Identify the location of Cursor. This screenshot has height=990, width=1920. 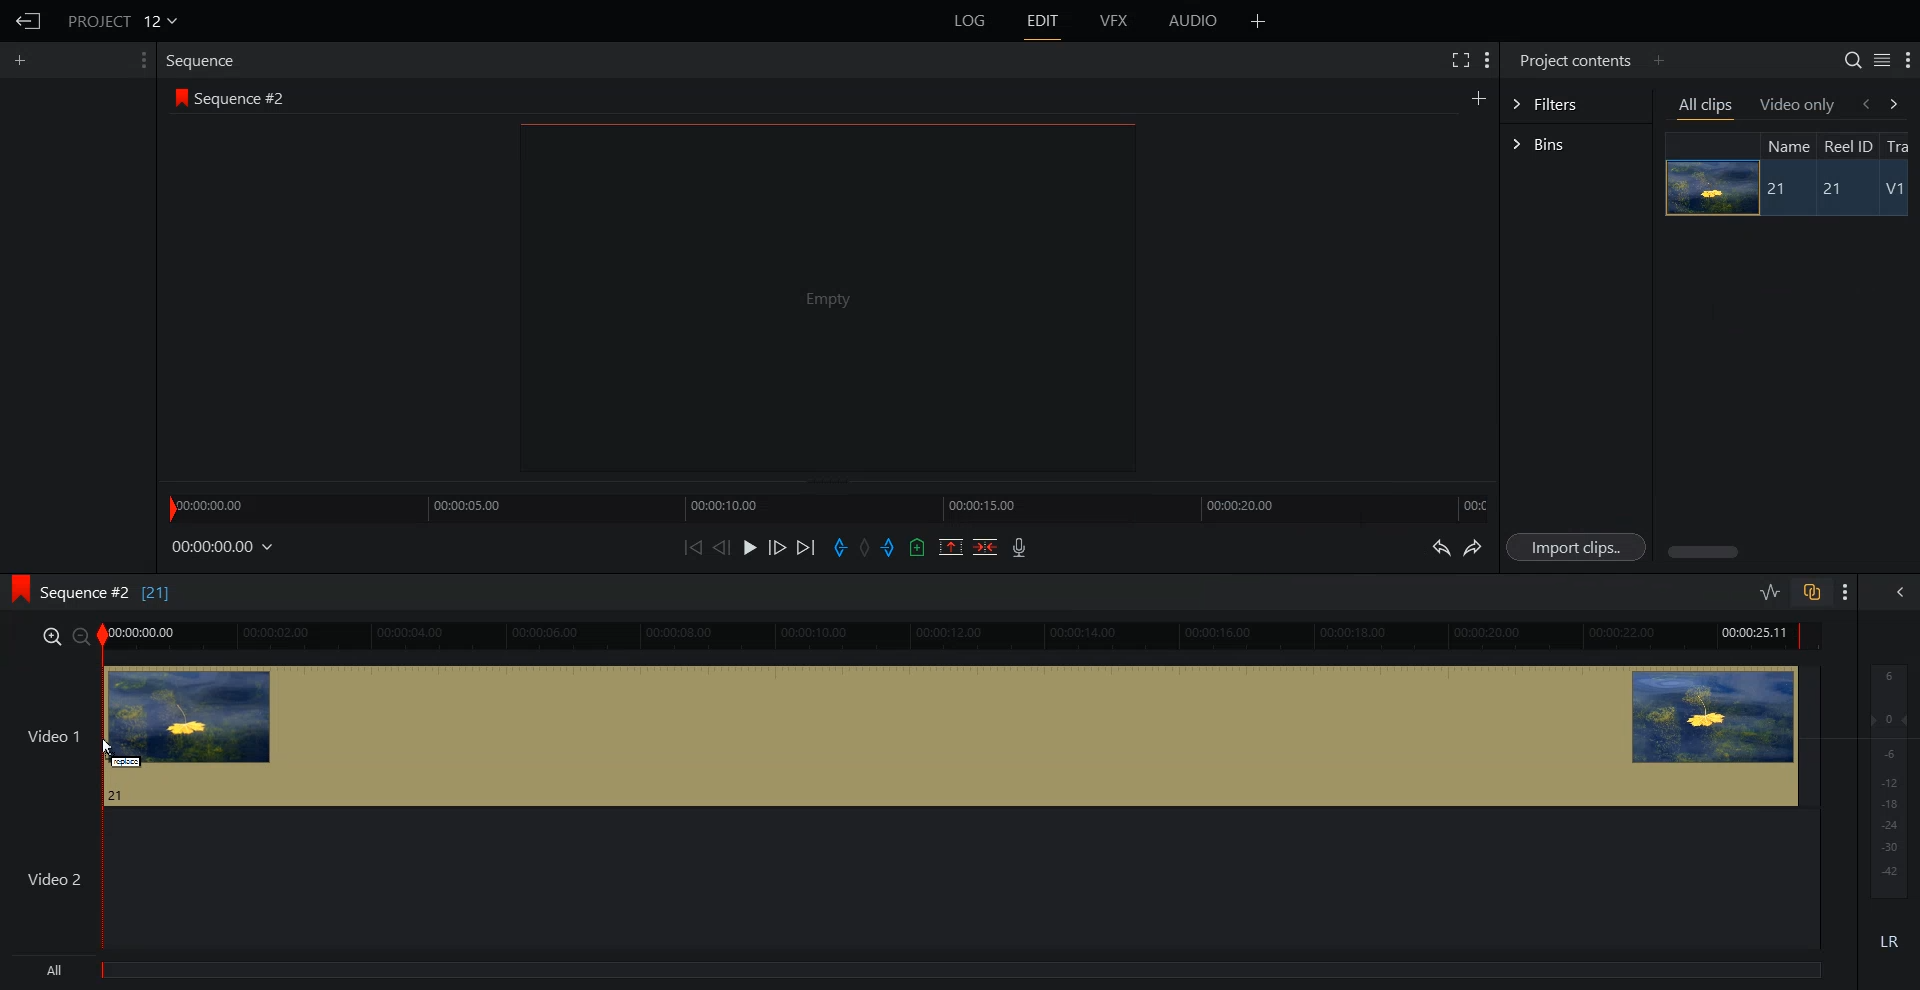
(110, 748).